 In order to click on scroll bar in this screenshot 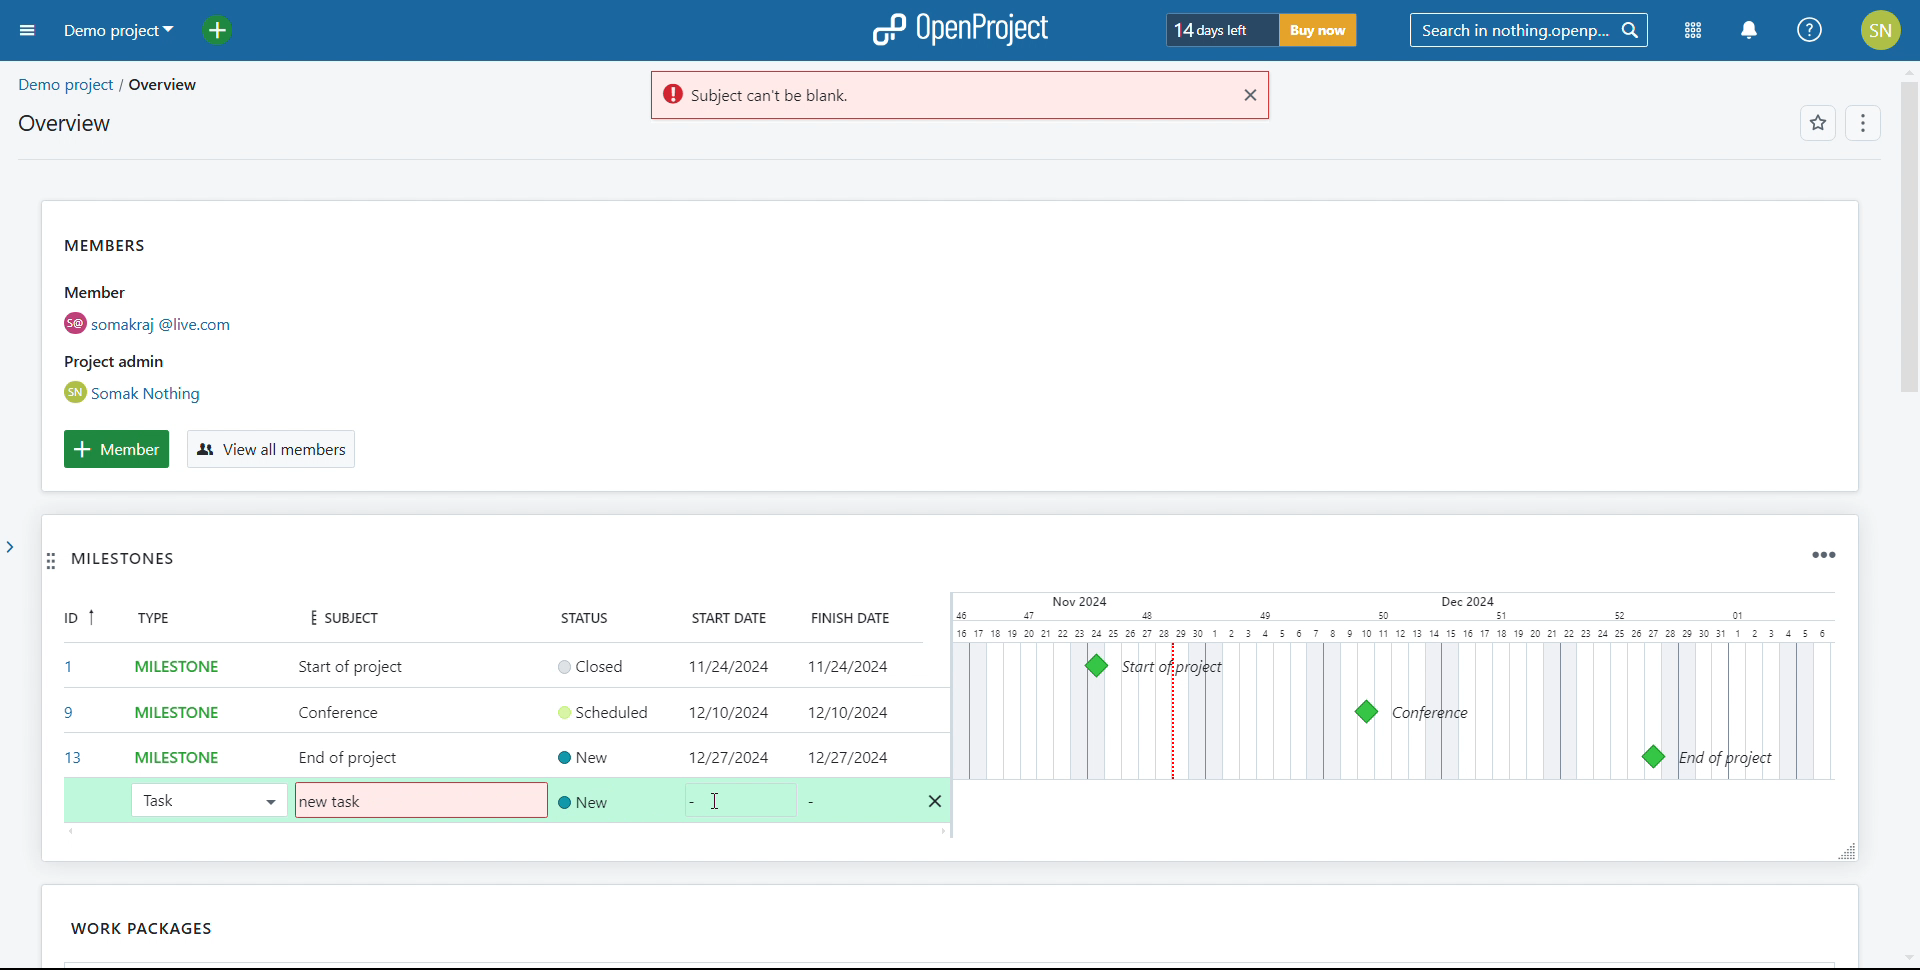, I will do `click(1905, 264)`.